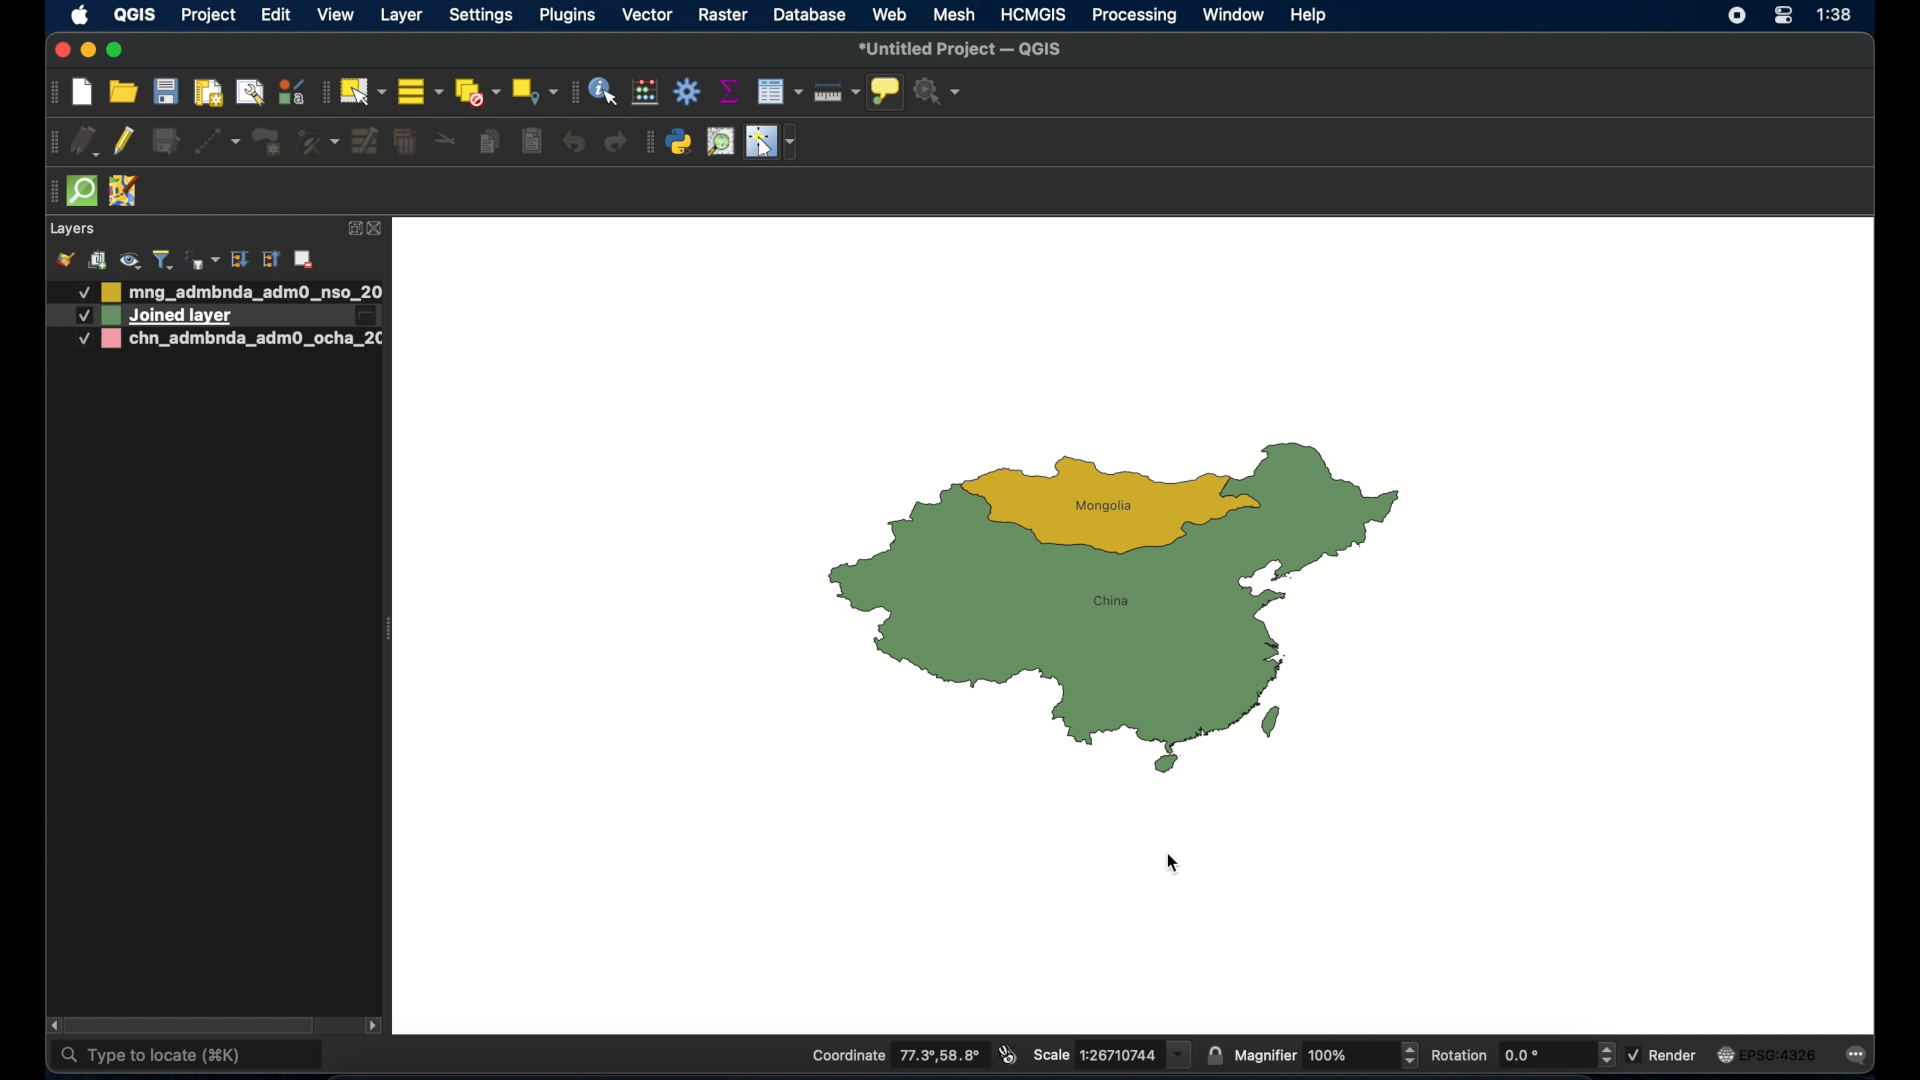  Describe the element at coordinates (86, 142) in the screenshot. I see `current edits` at that location.